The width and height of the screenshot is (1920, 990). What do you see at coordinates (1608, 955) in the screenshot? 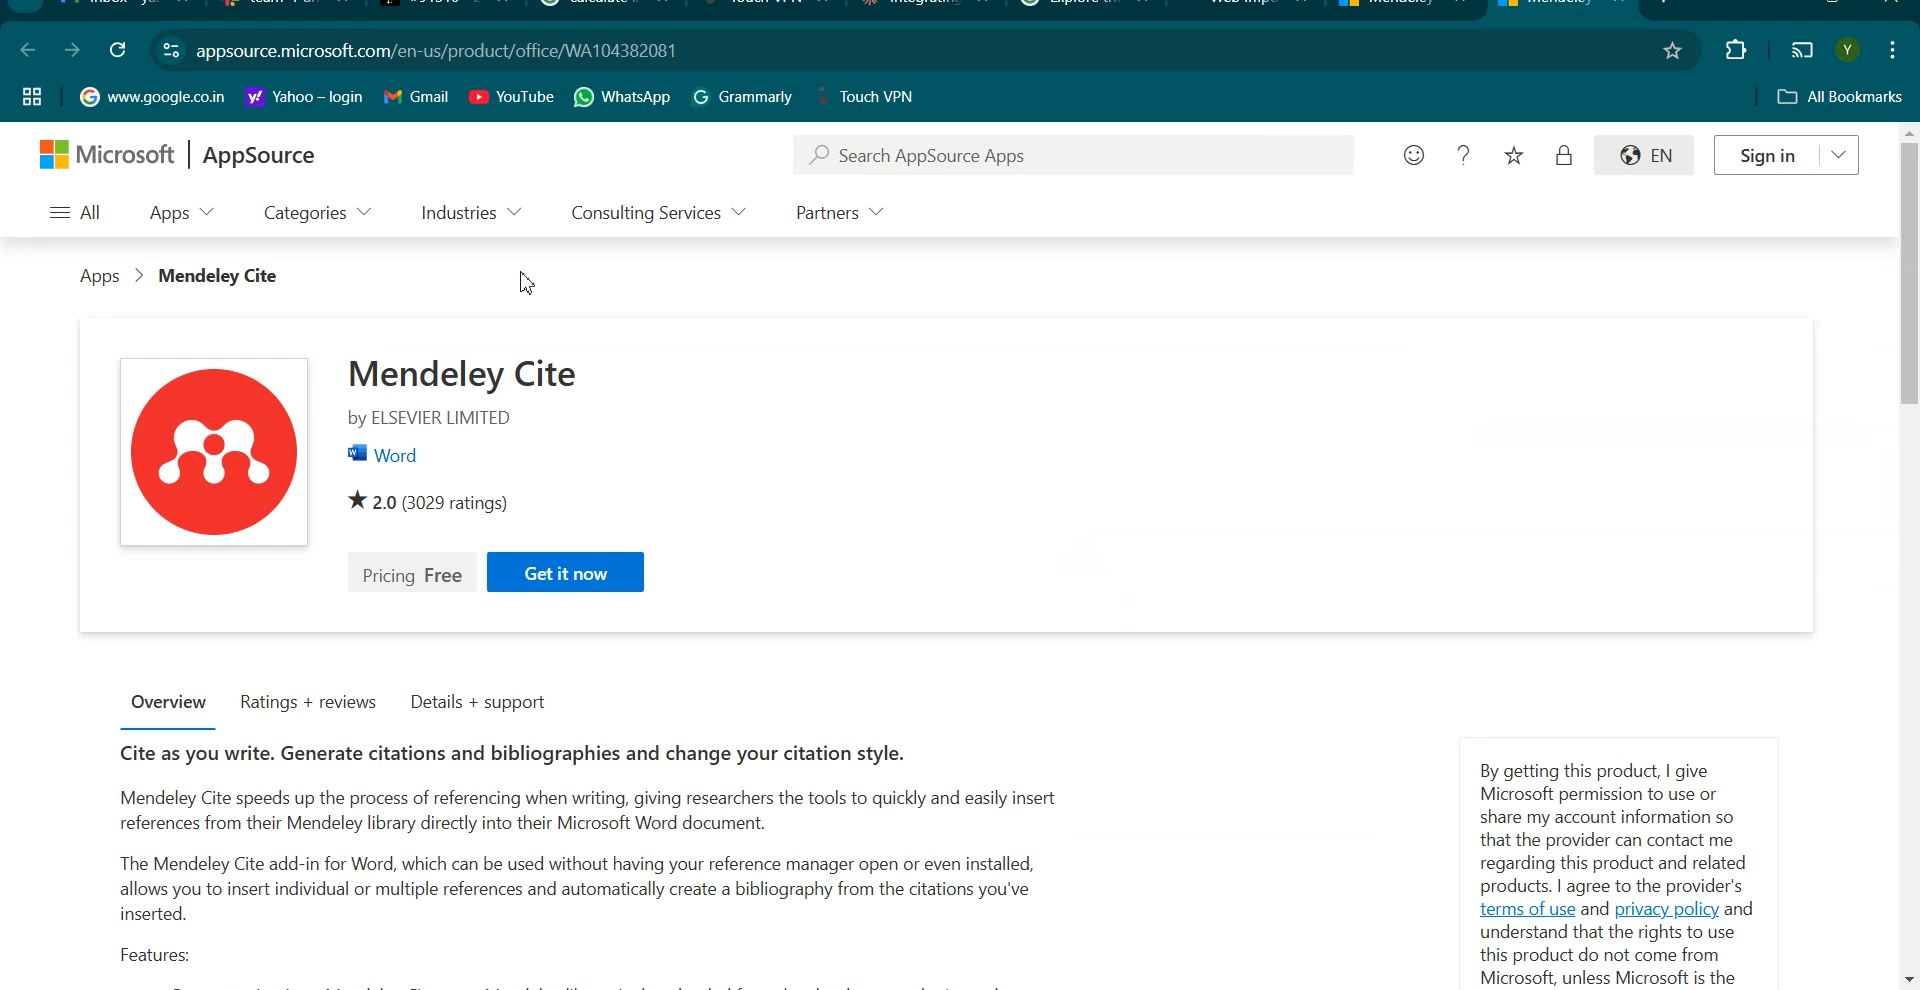
I see `understand that the rights to usethis product do not come from microsoft unless microsoft is the` at bounding box center [1608, 955].